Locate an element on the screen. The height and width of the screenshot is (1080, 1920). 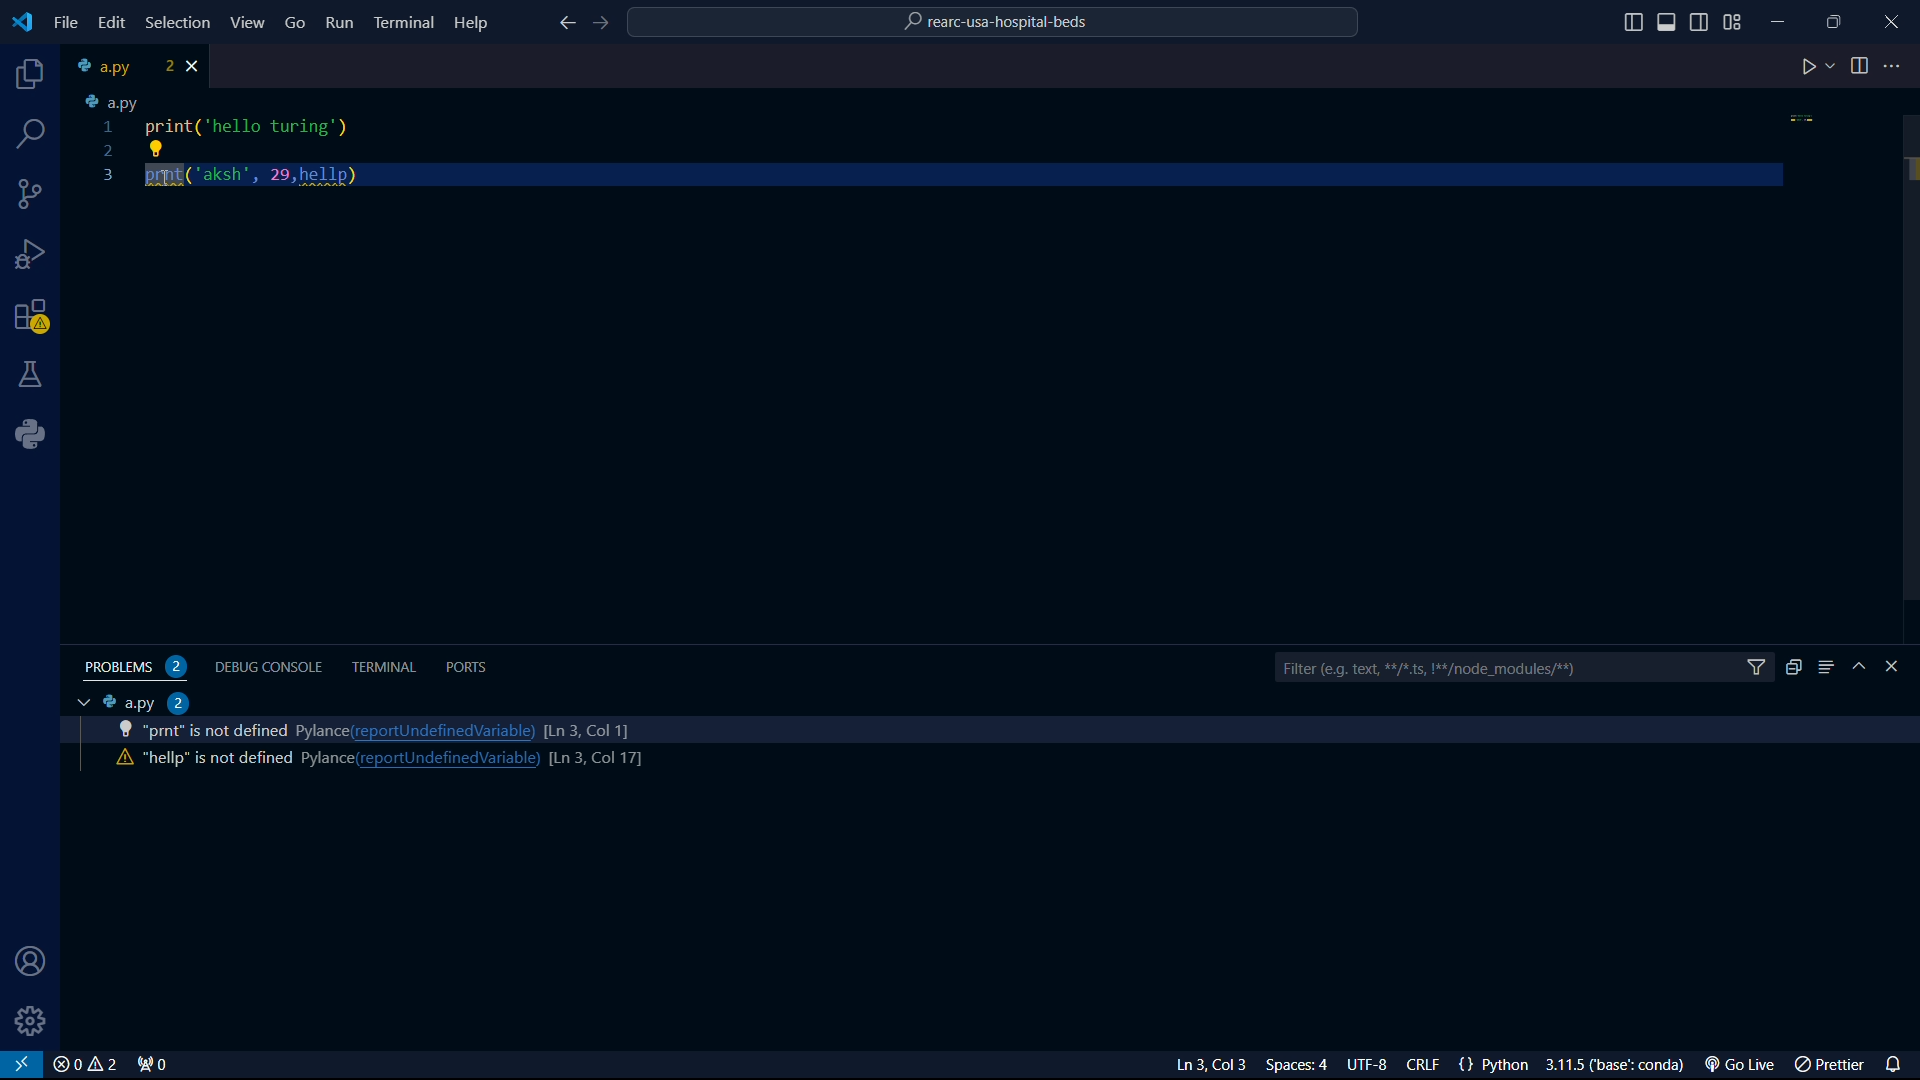
edit is located at coordinates (110, 22).